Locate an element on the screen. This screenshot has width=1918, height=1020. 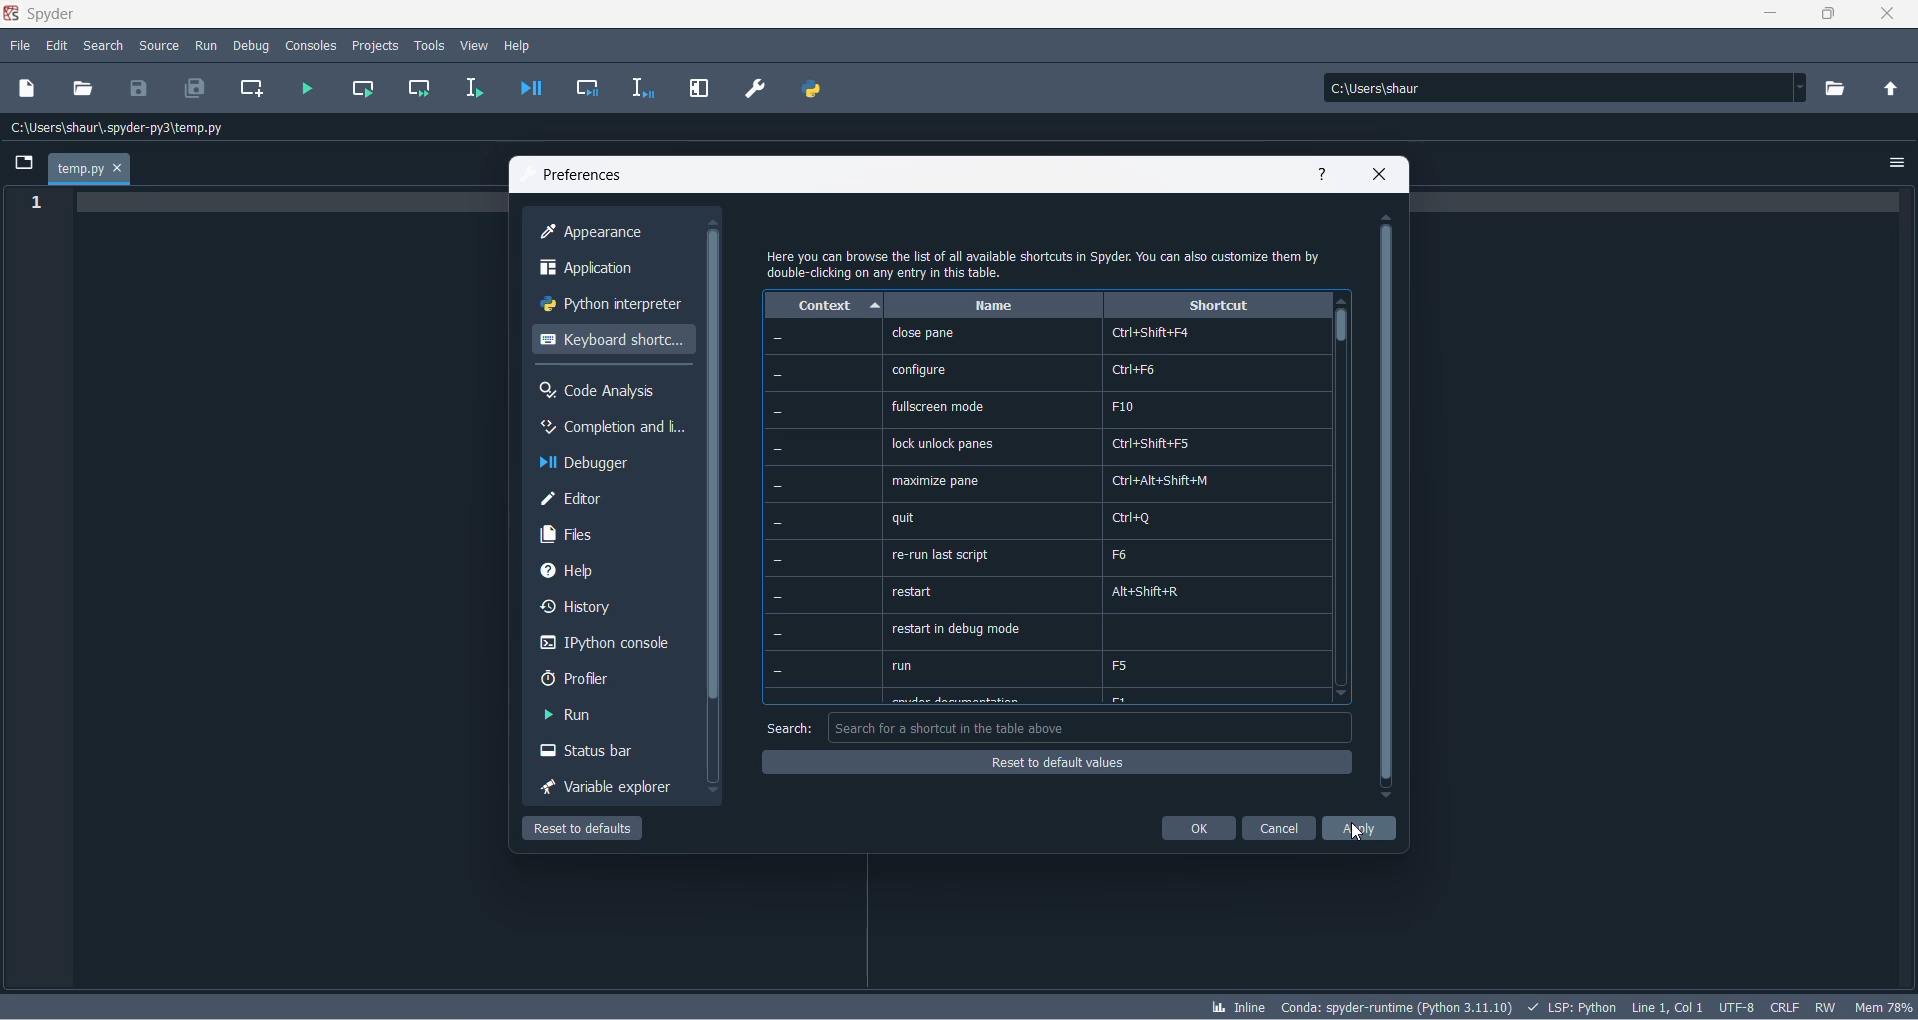
search is located at coordinates (109, 47).